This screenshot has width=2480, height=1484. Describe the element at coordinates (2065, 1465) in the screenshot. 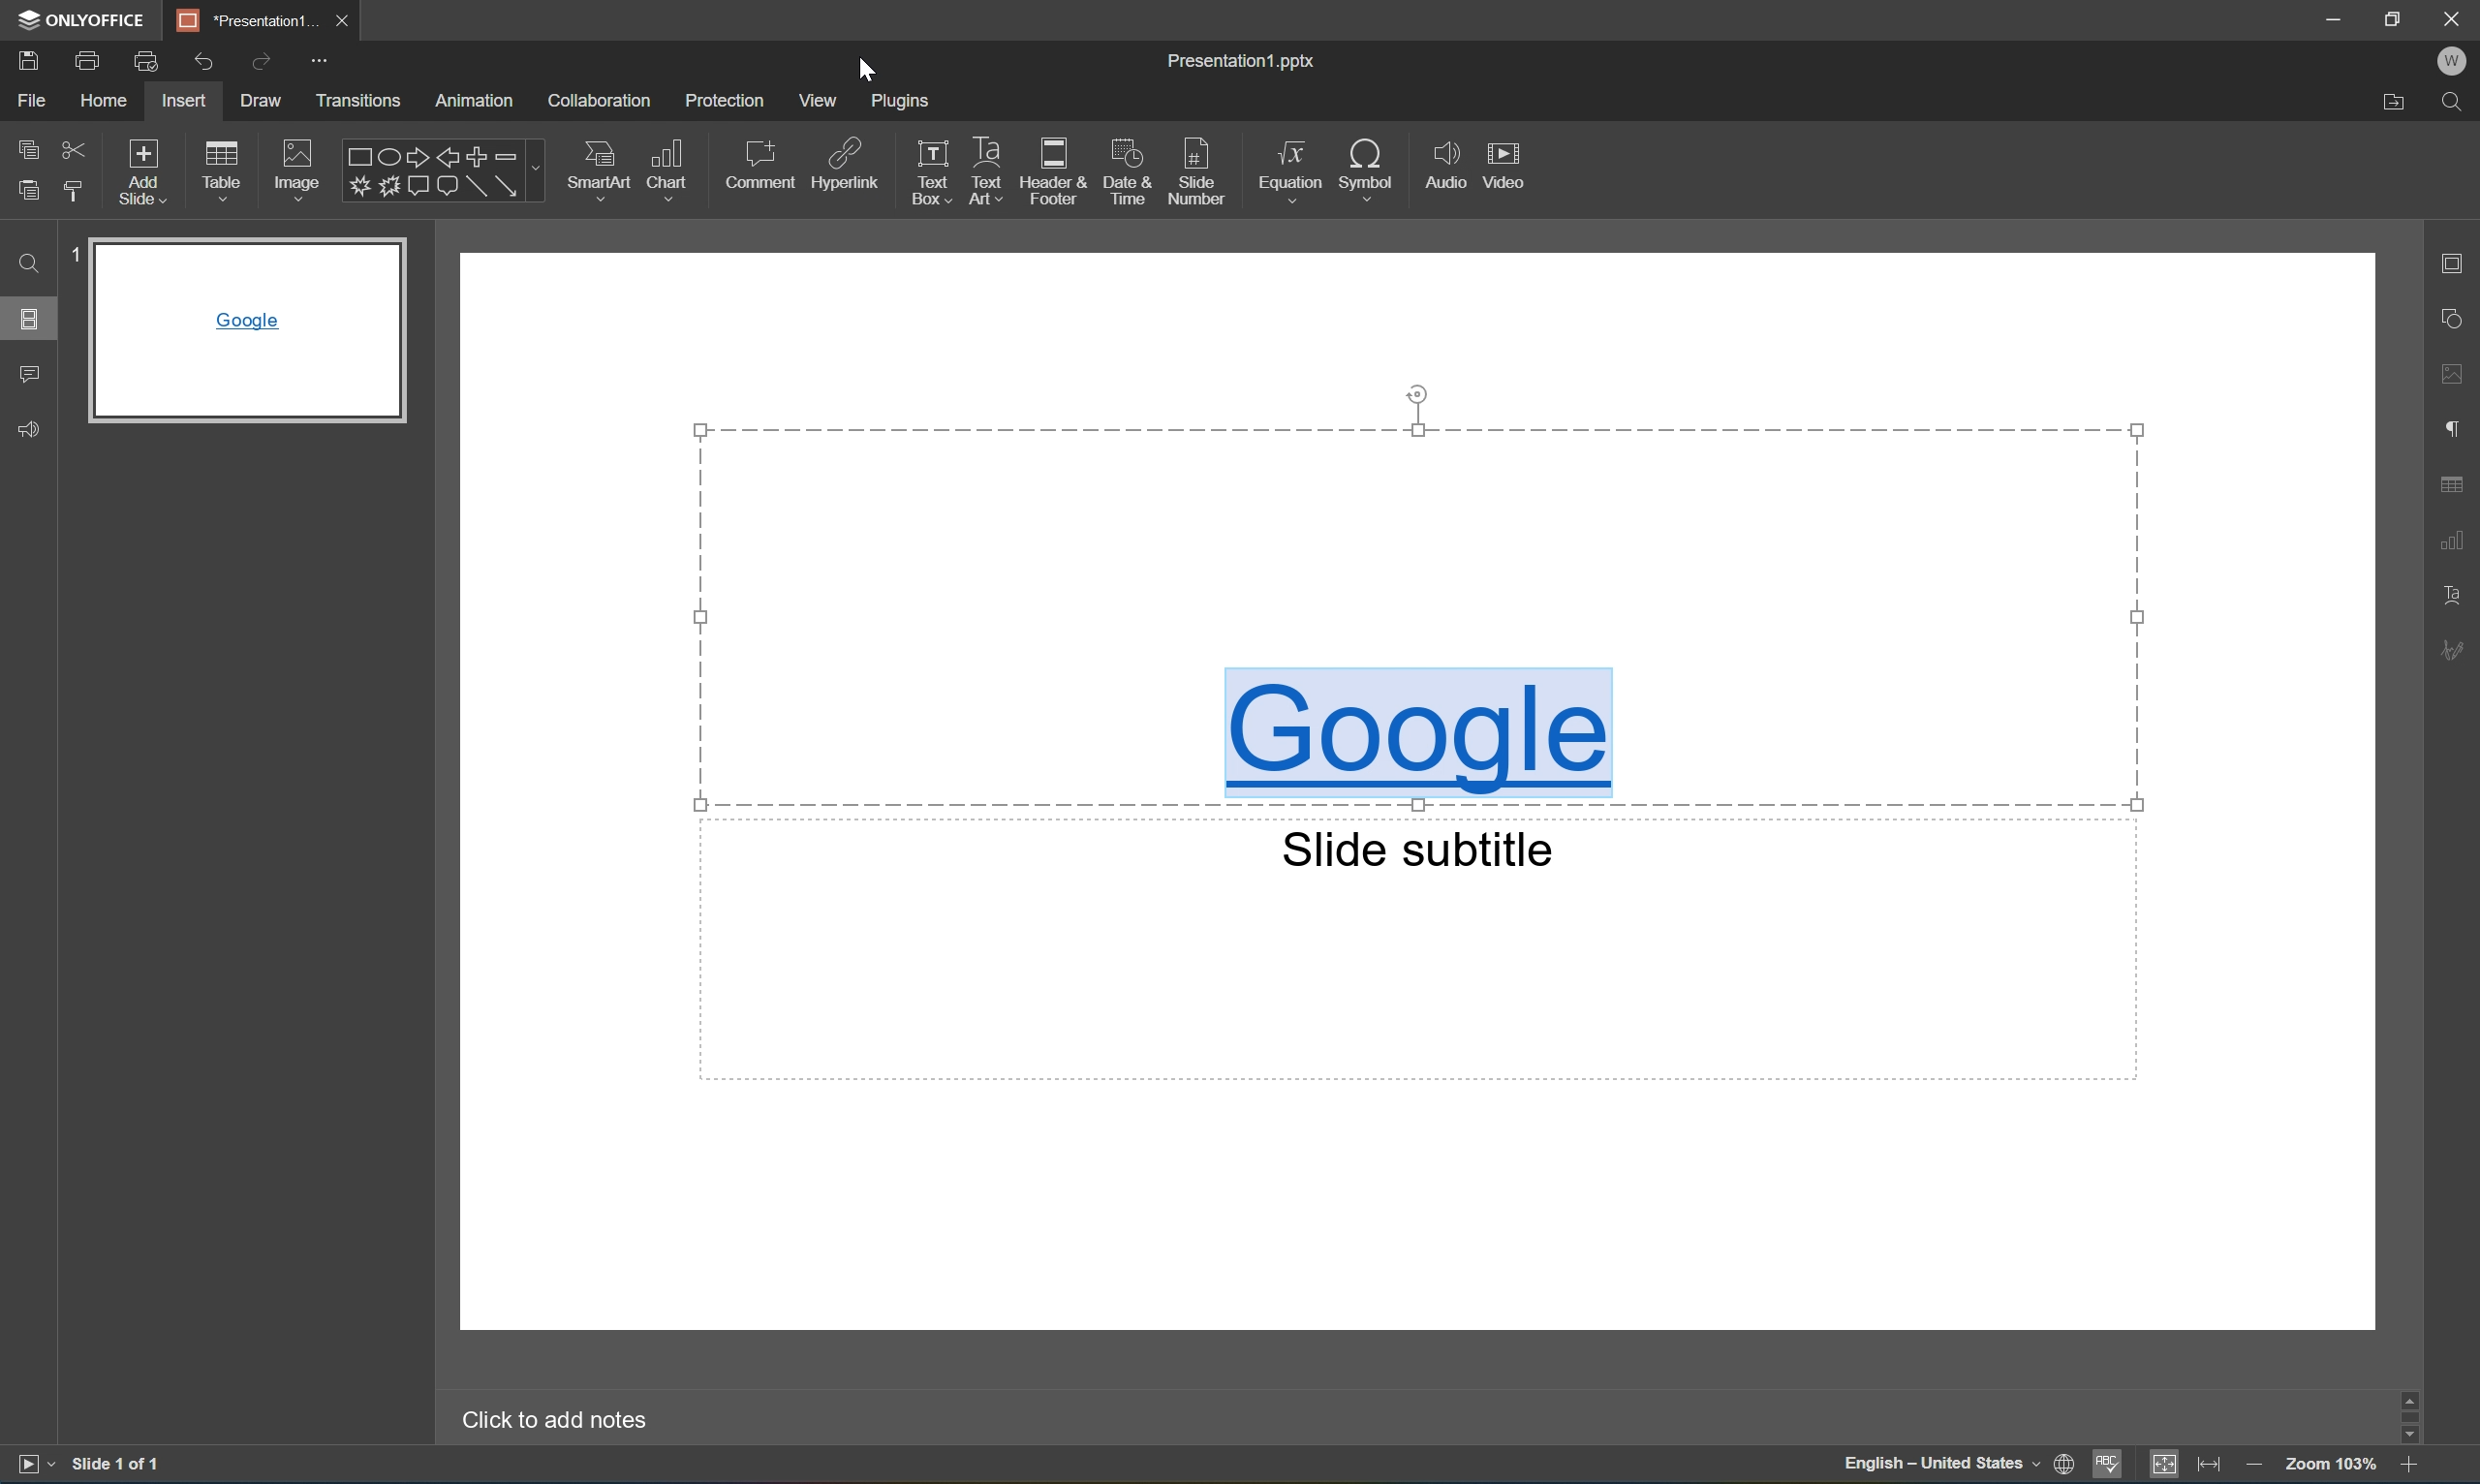

I see `Set document language` at that location.